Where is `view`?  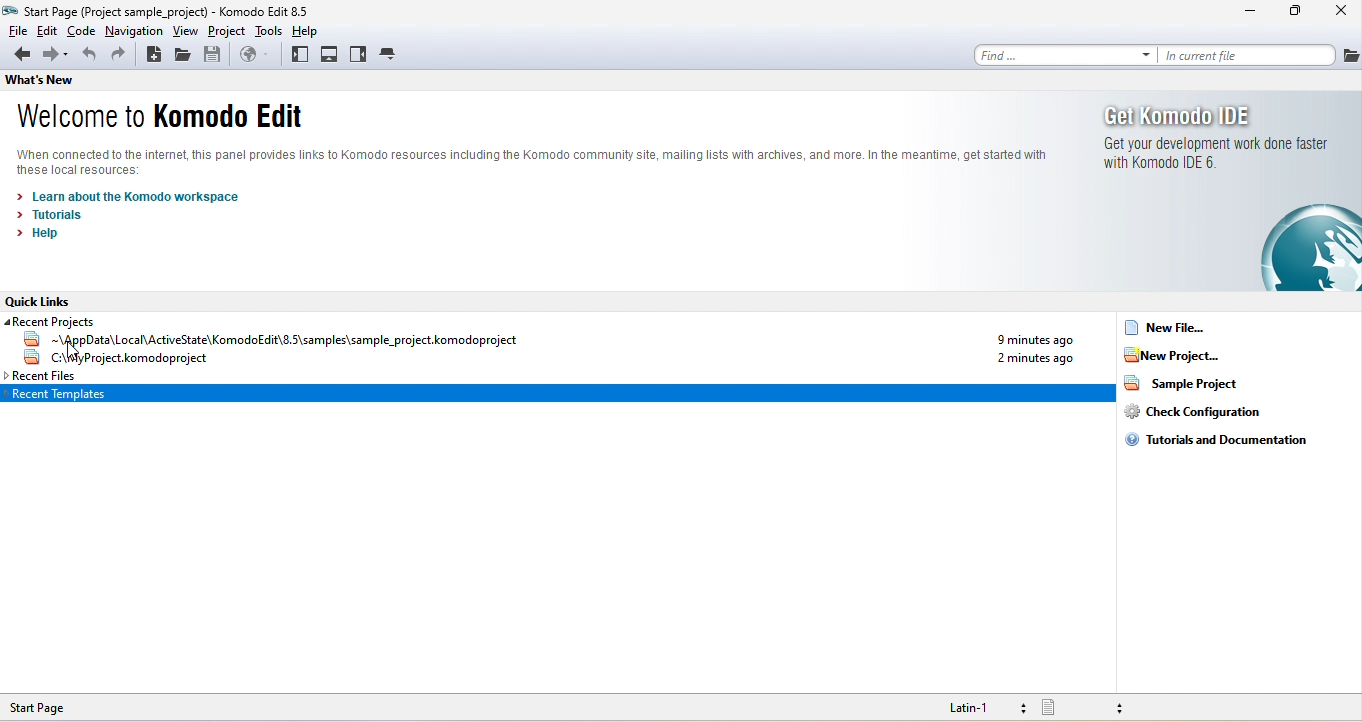 view is located at coordinates (188, 31).